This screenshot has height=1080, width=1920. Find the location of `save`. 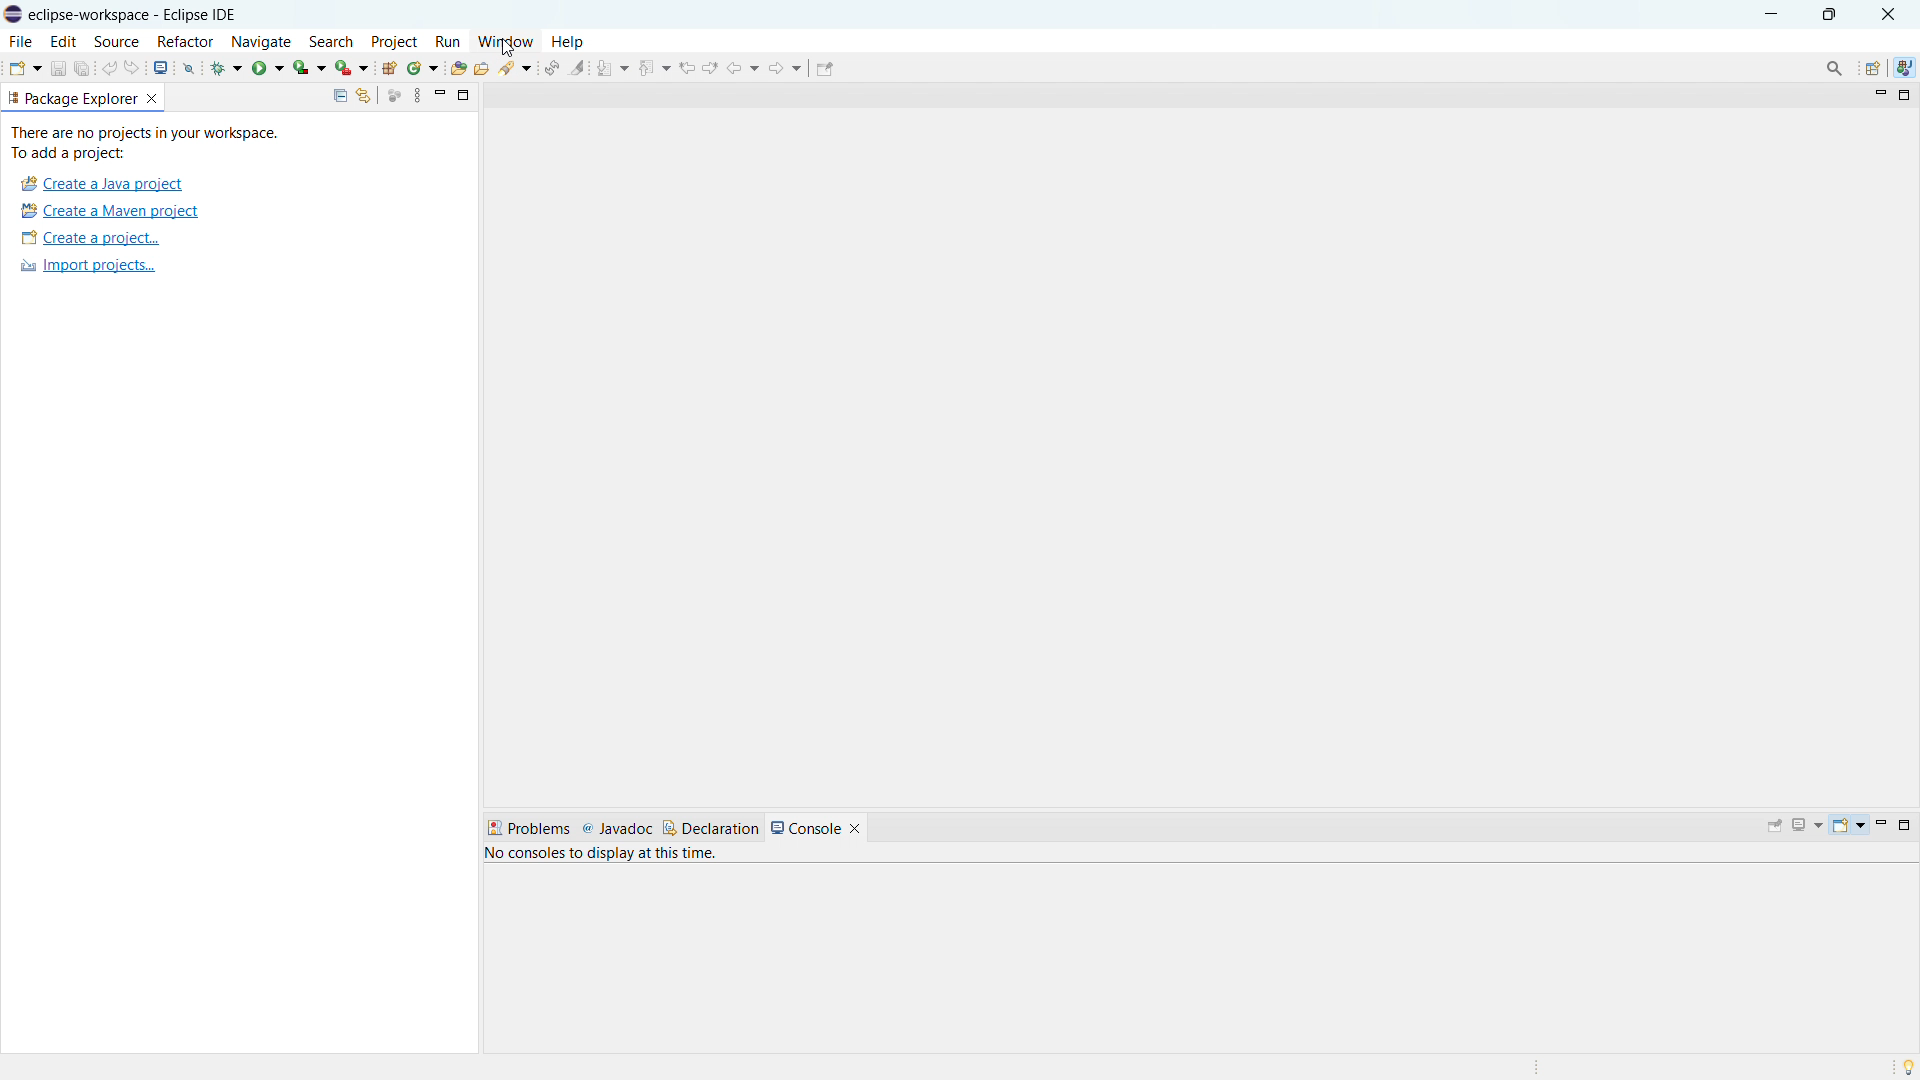

save is located at coordinates (58, 67).